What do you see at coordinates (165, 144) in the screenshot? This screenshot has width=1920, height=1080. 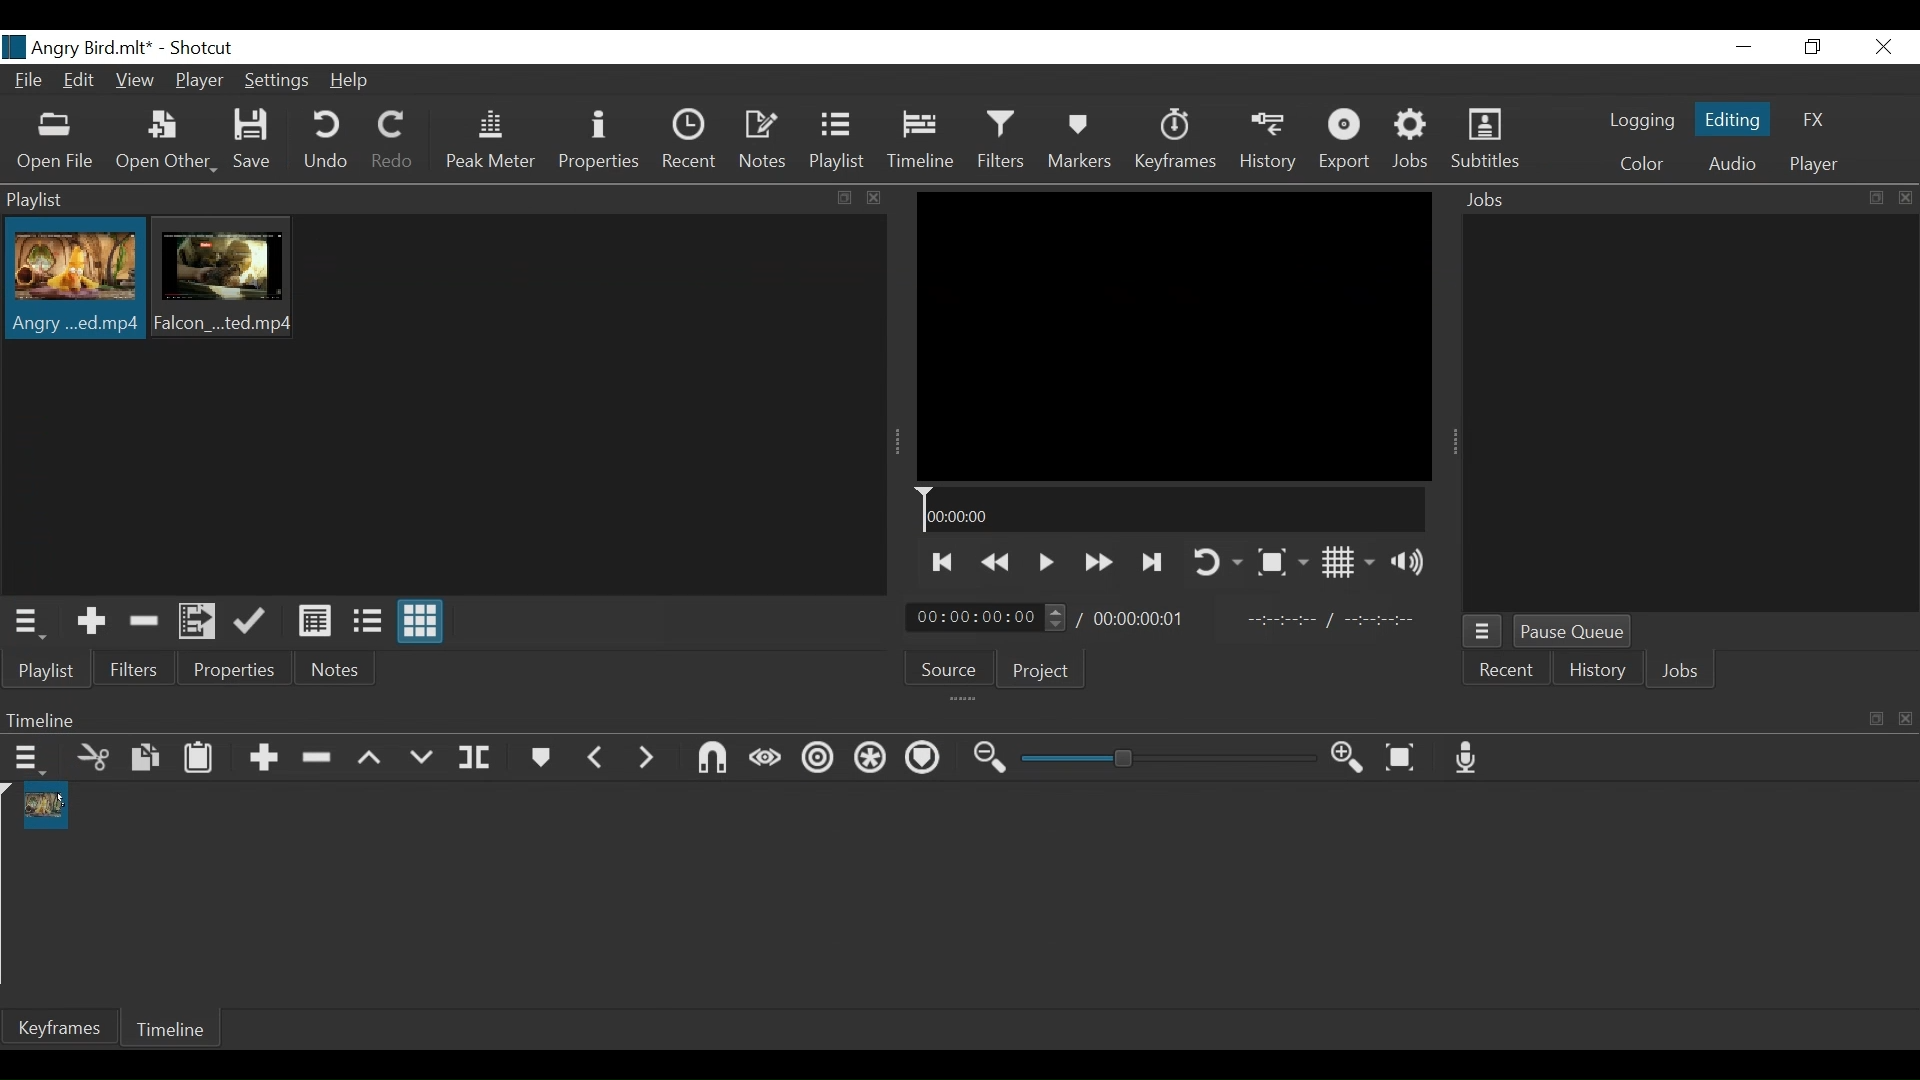 I see `Open Other` at bounding box center [165, 144].